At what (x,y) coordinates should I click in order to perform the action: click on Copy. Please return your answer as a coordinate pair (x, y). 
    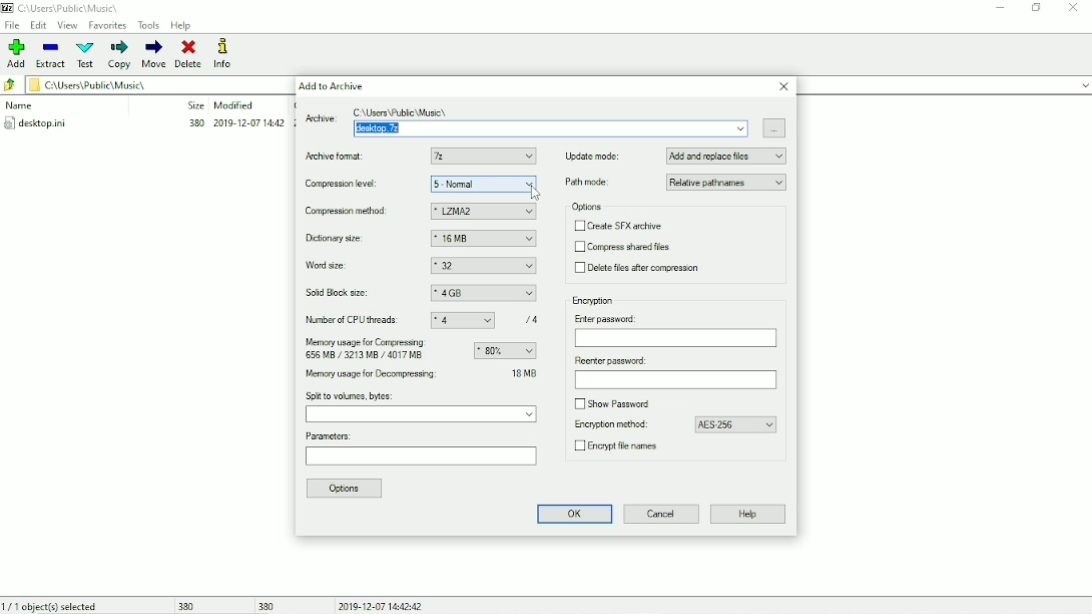
    Looking at the image, I should click on (121, 55).